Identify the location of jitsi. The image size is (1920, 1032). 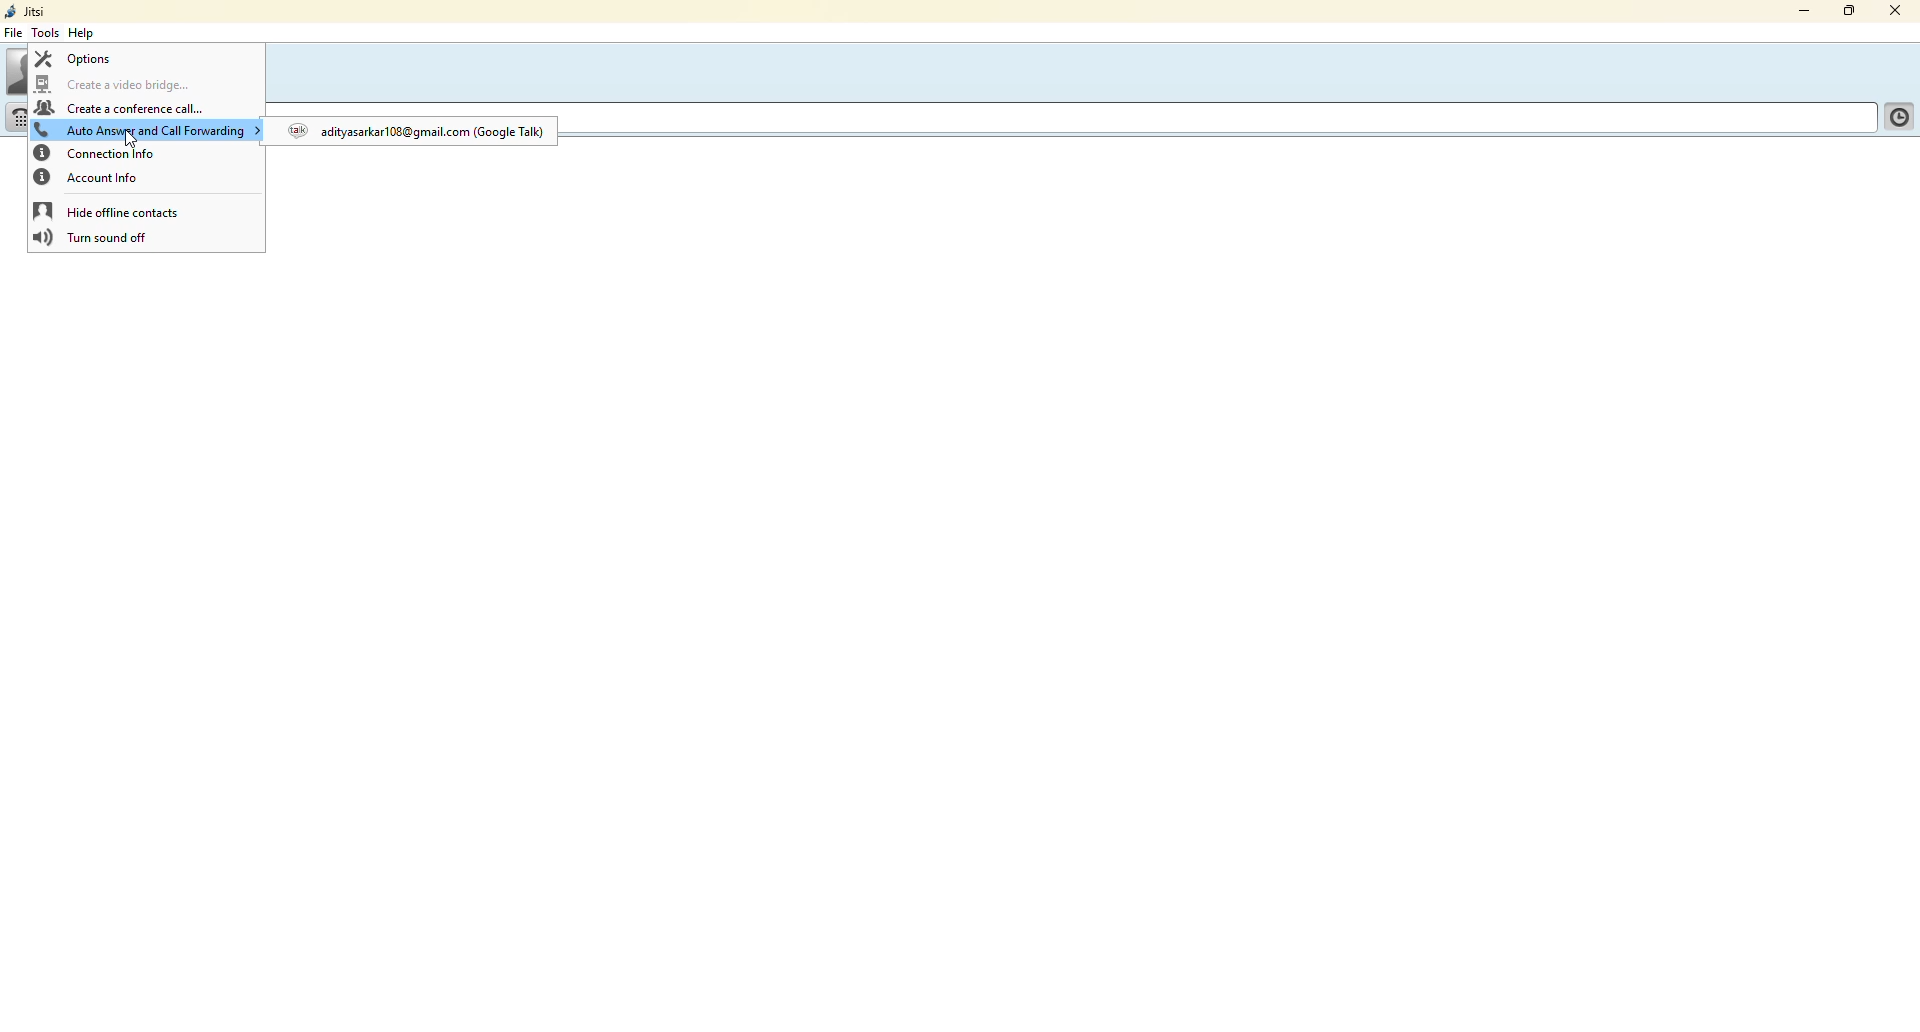
(28, 12).